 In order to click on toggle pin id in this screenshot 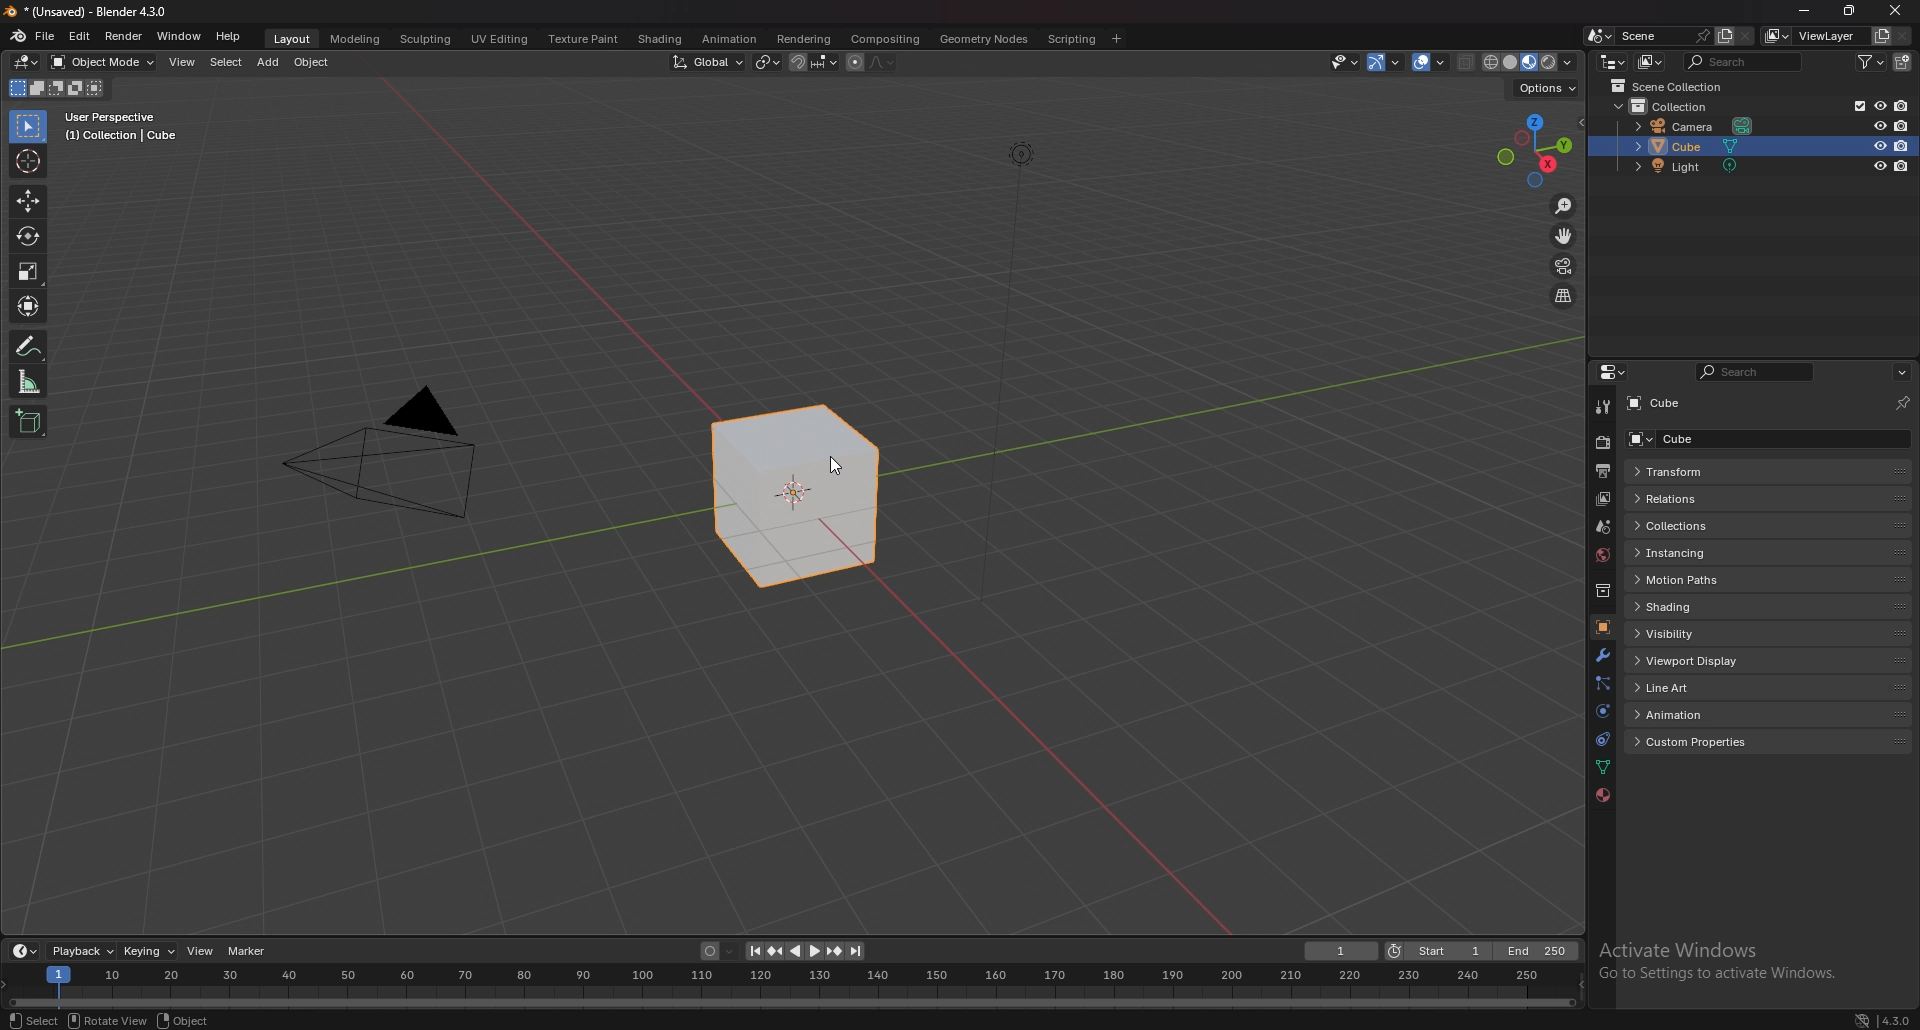, I will do `click(1904, 401)`.